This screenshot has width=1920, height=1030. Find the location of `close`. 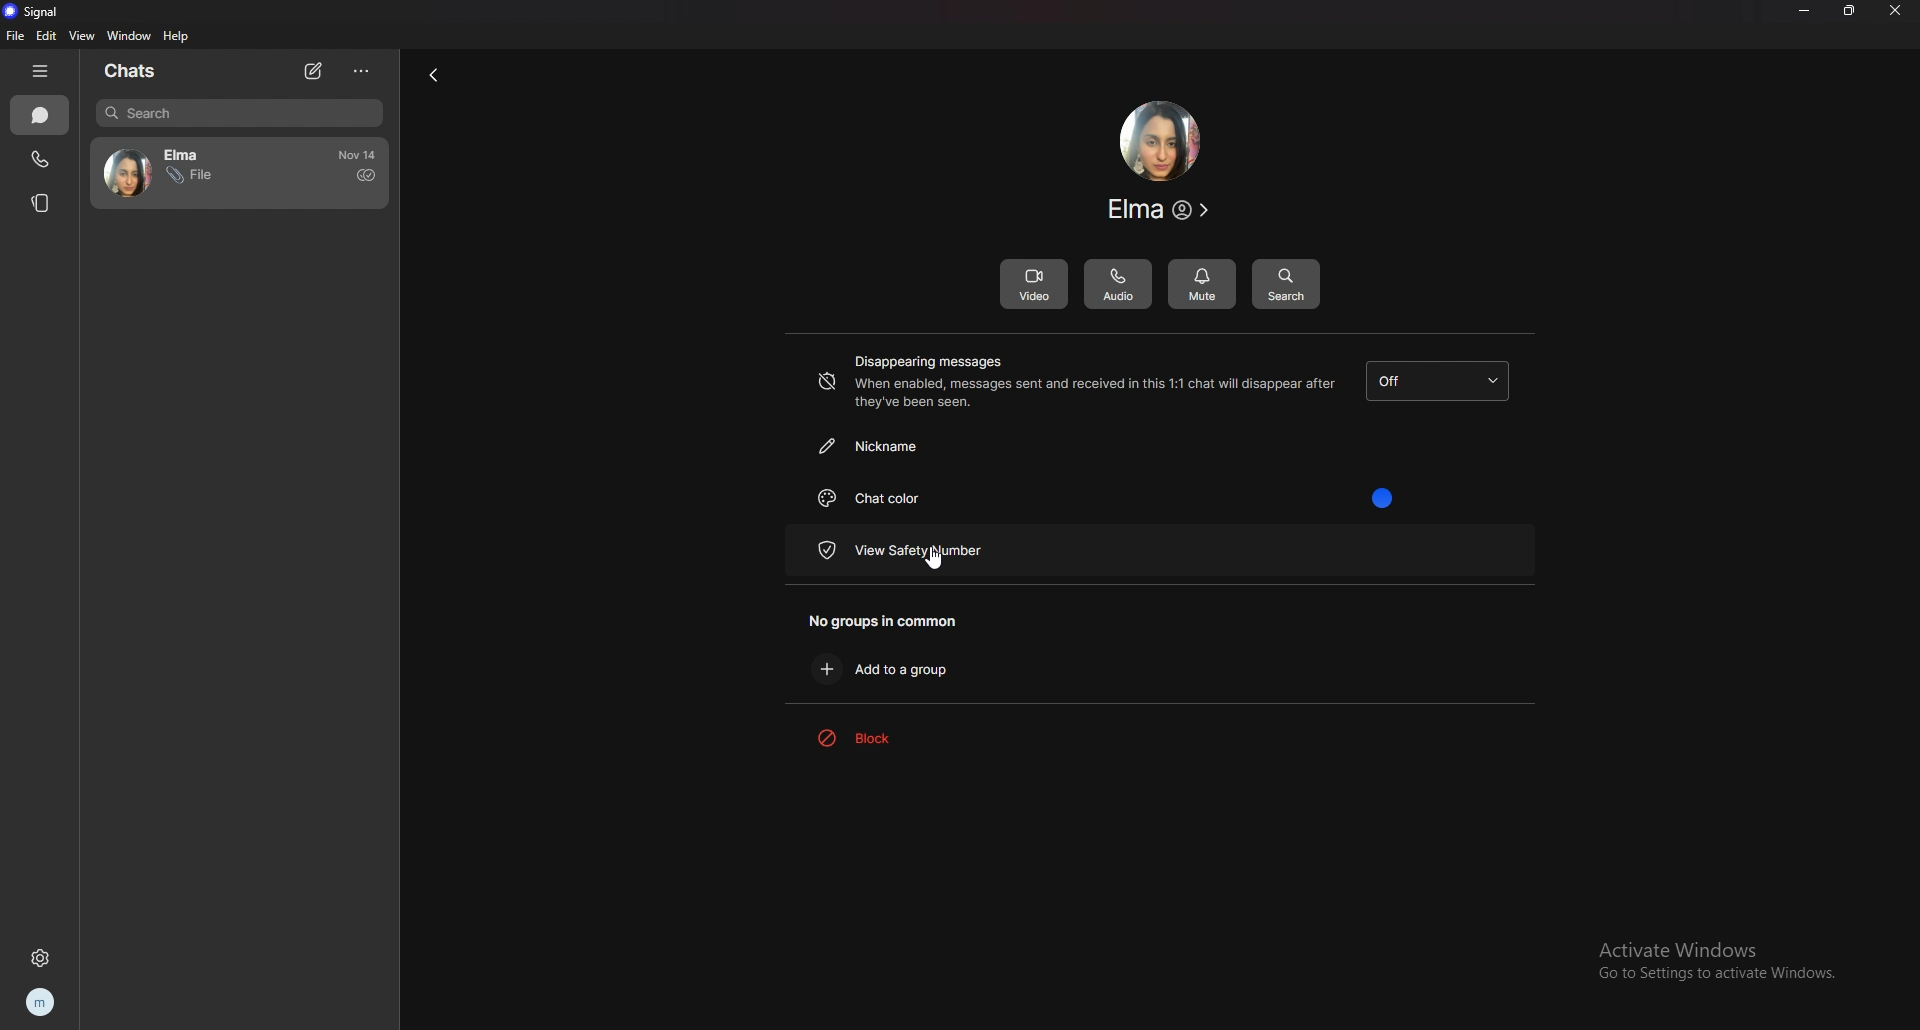

close is located at coordinates (1895, 11).